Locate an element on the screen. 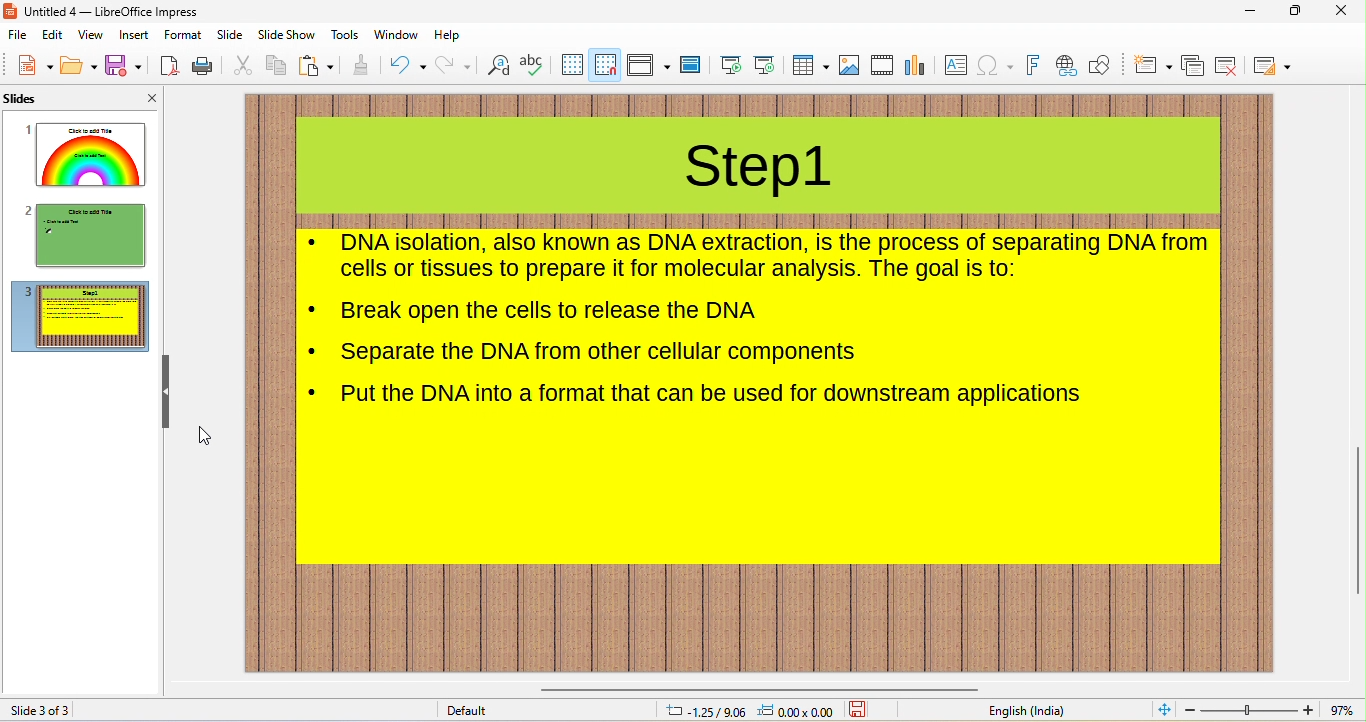 Image resolution: width=1366 pixels, height=722 pixels. cursor is located at coordinates (207, 436).